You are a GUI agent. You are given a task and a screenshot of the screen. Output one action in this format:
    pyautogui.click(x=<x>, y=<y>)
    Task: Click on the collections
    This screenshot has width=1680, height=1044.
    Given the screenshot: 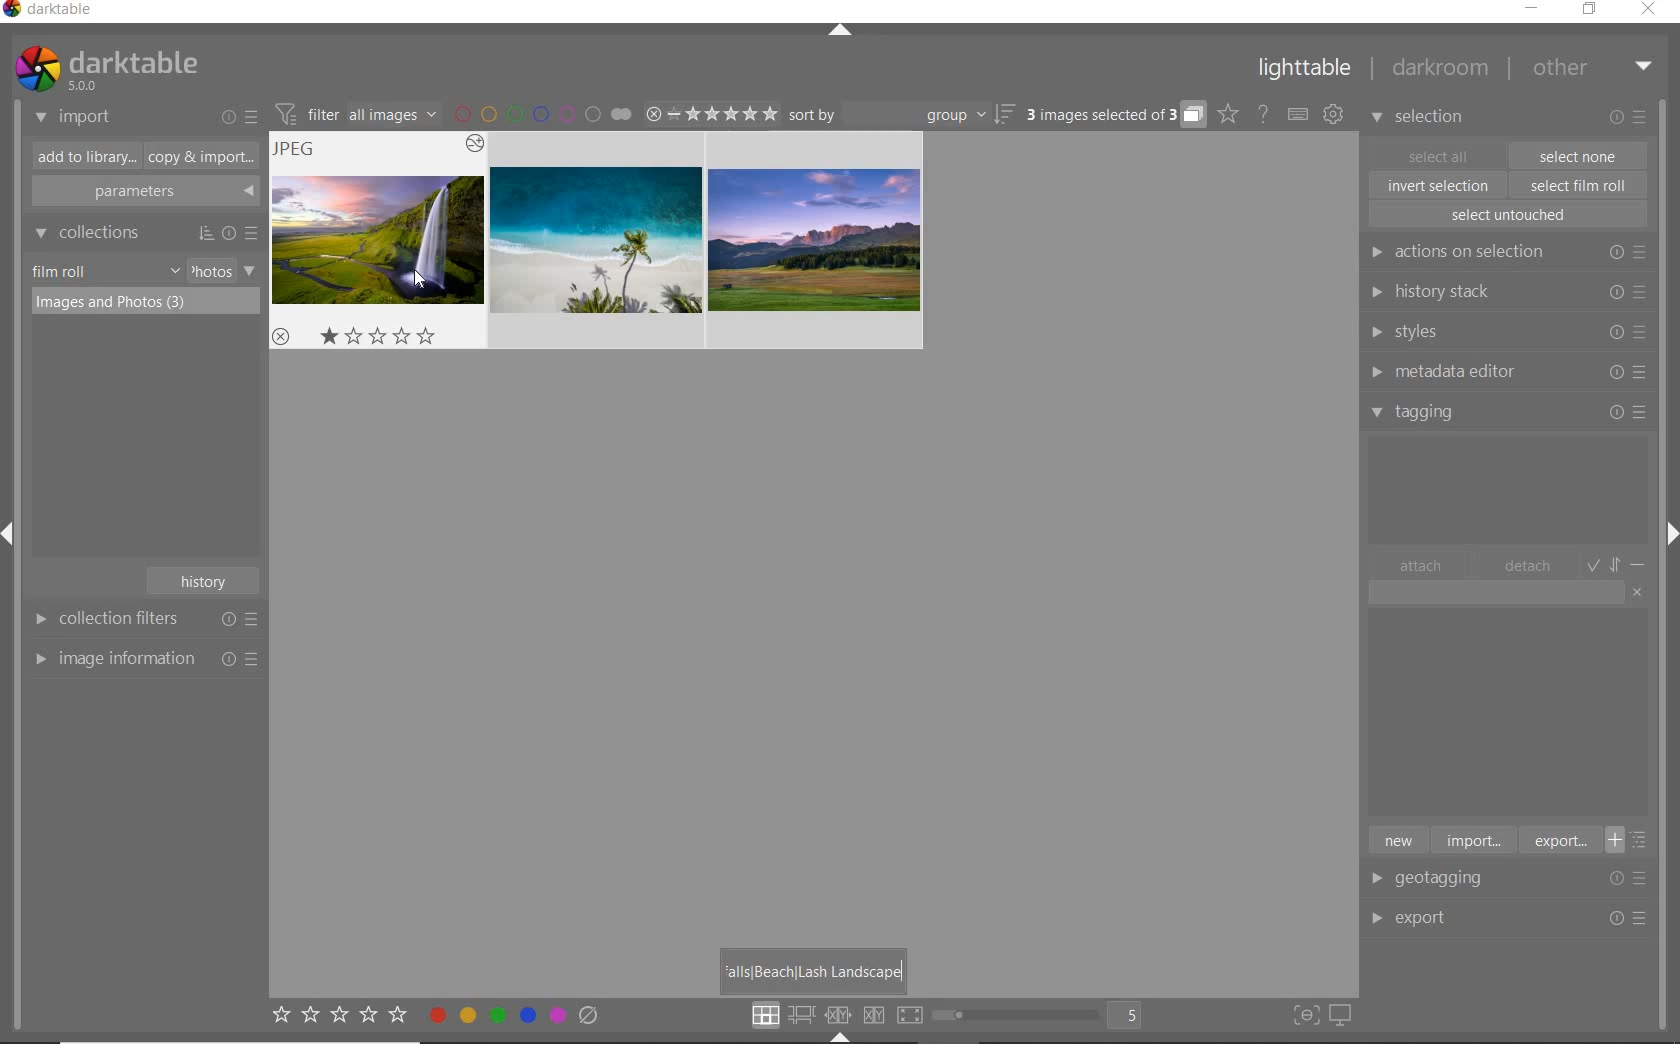 What is the action you would take?
    pyautogui.click(x=143, y=233)
    